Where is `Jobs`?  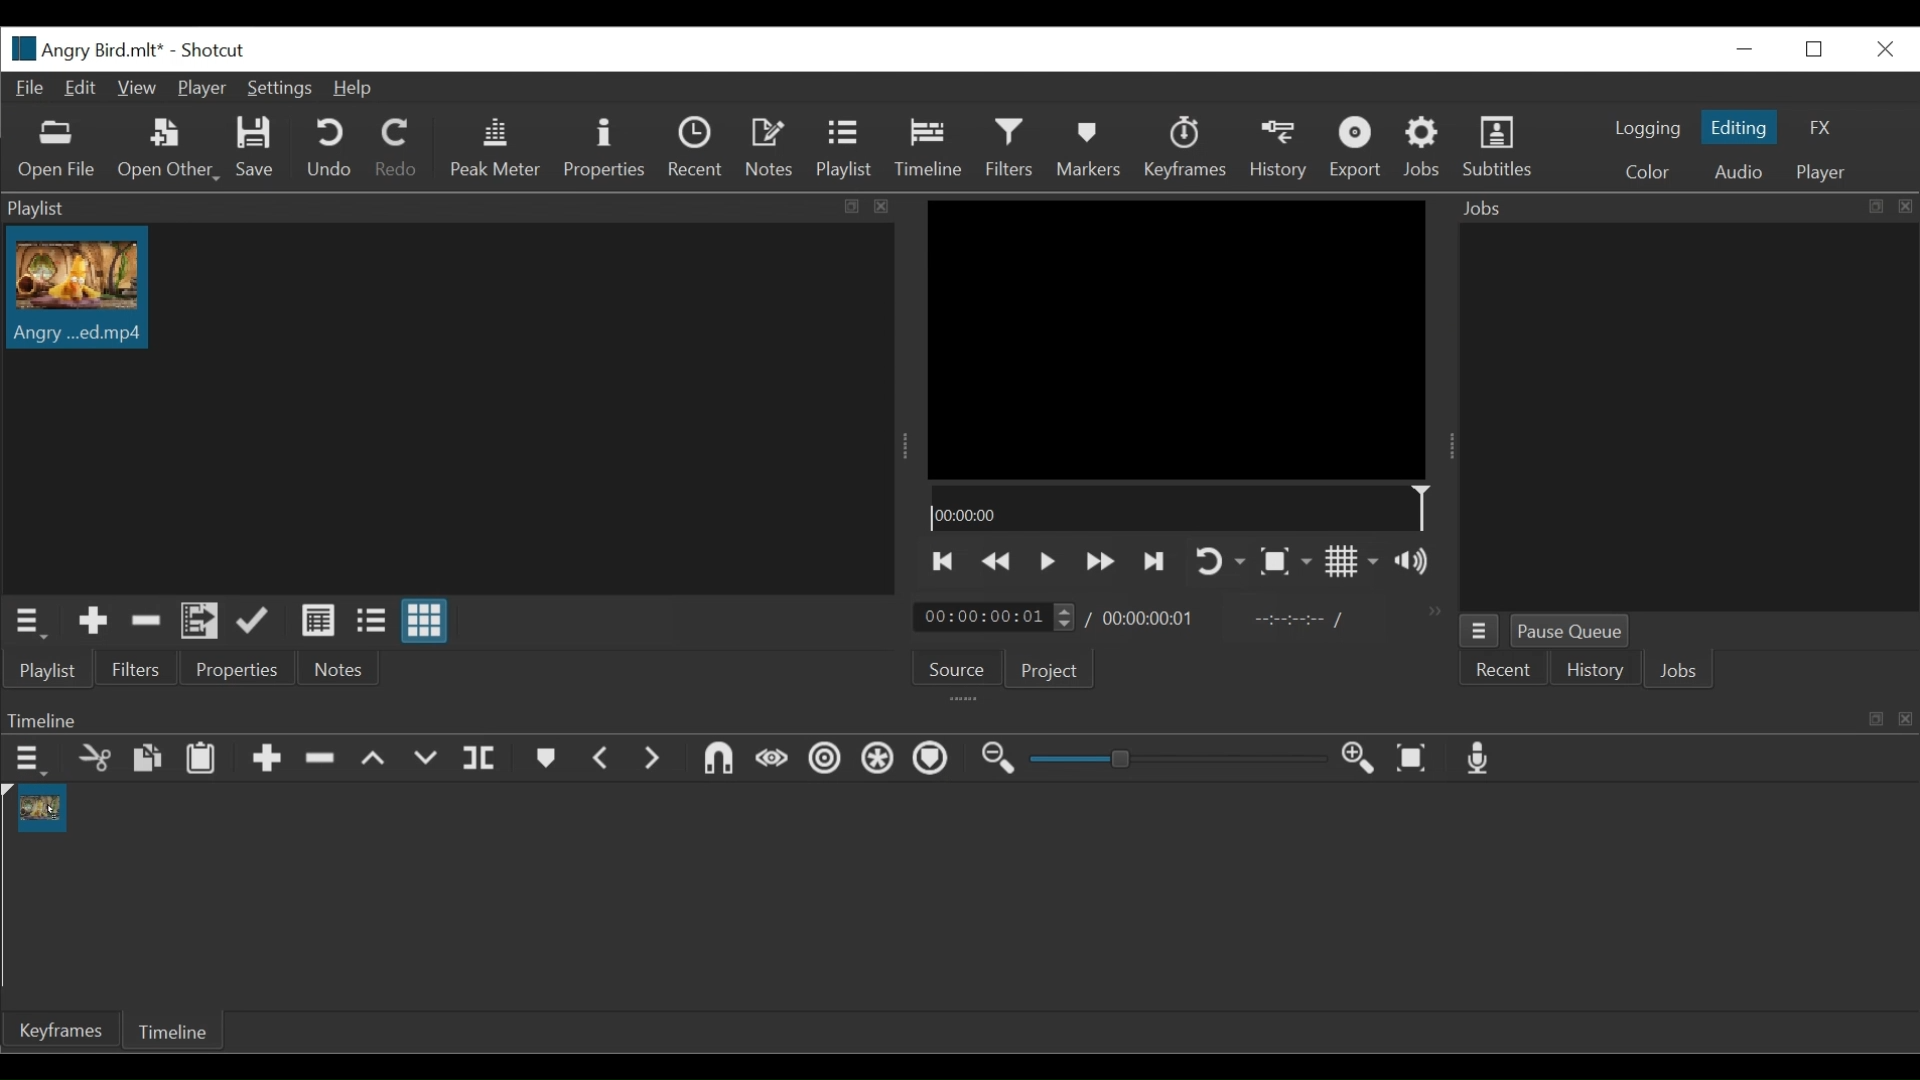 Jobs is located at coordinates (1685, 206).